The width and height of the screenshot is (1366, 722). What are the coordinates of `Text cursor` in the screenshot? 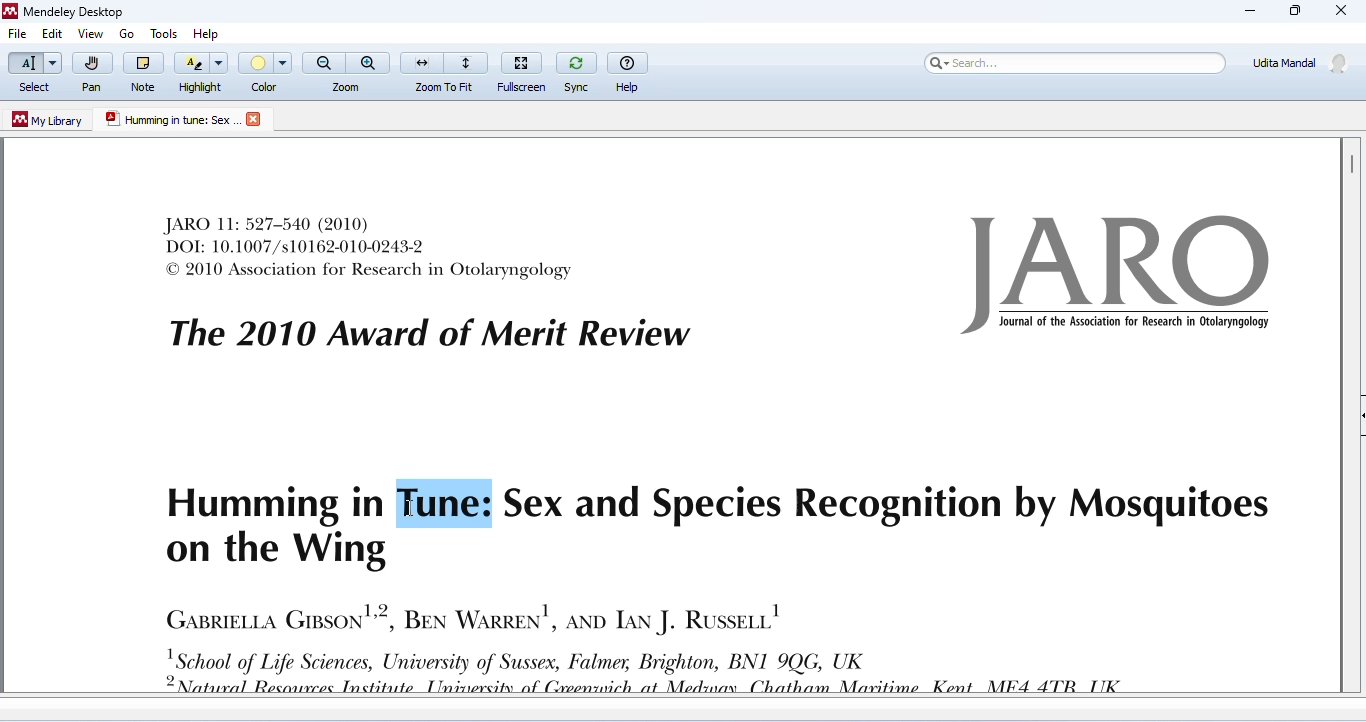 It's located at (406, 509).